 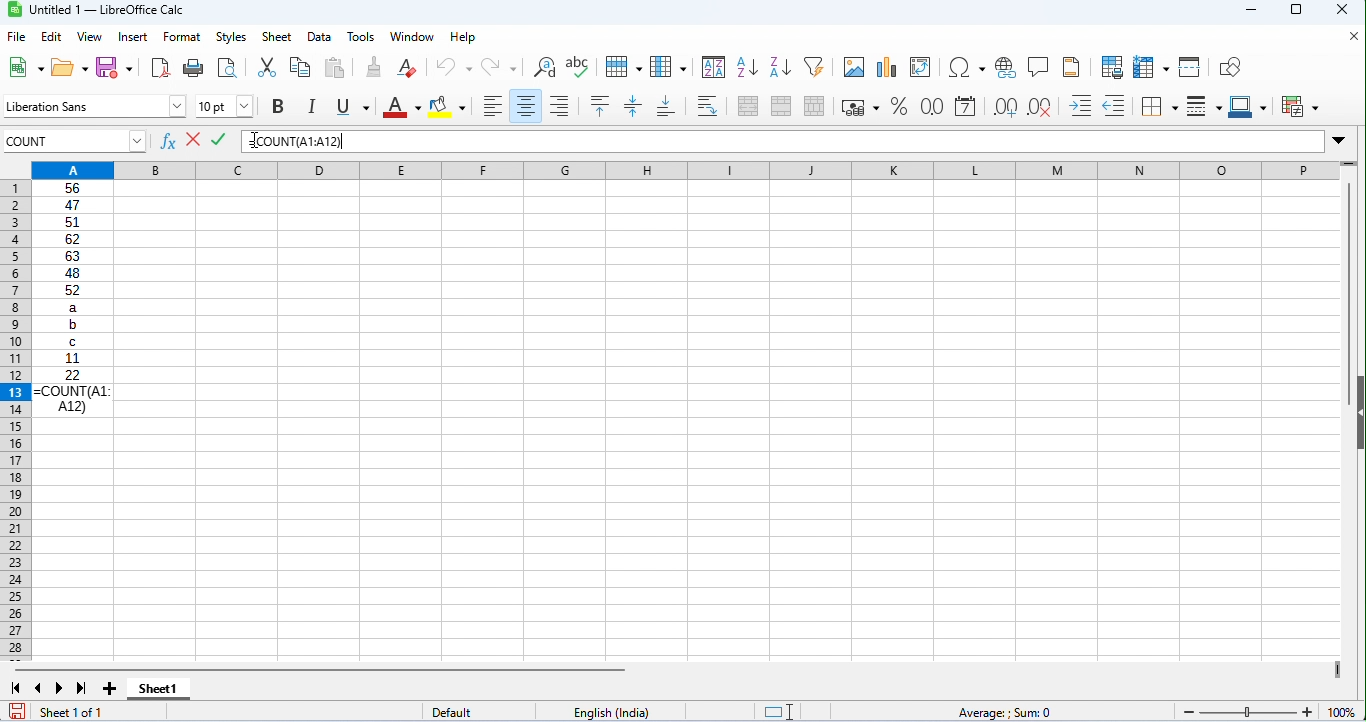 What do you see at coordinates (72, 223) in the screenshot?
I see `51` at bounding box center [72, 223].